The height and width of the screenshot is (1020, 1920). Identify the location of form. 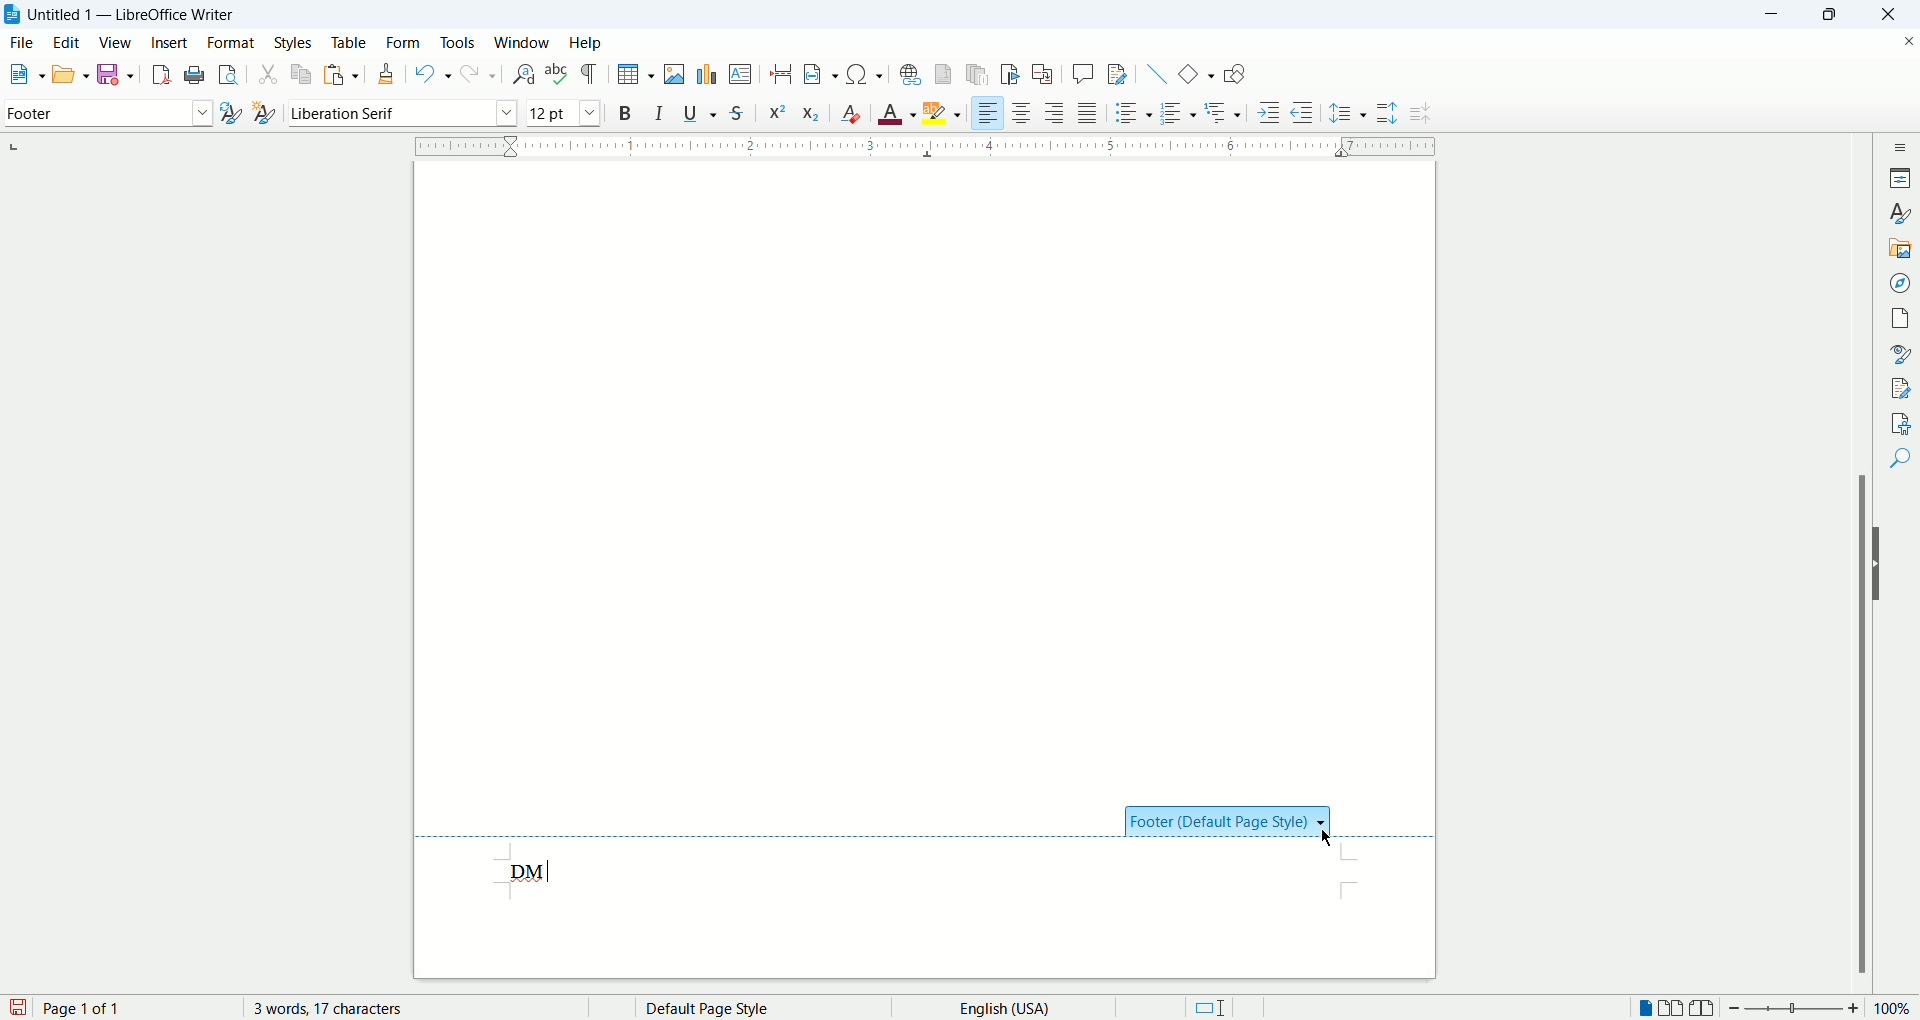
(404, 41).